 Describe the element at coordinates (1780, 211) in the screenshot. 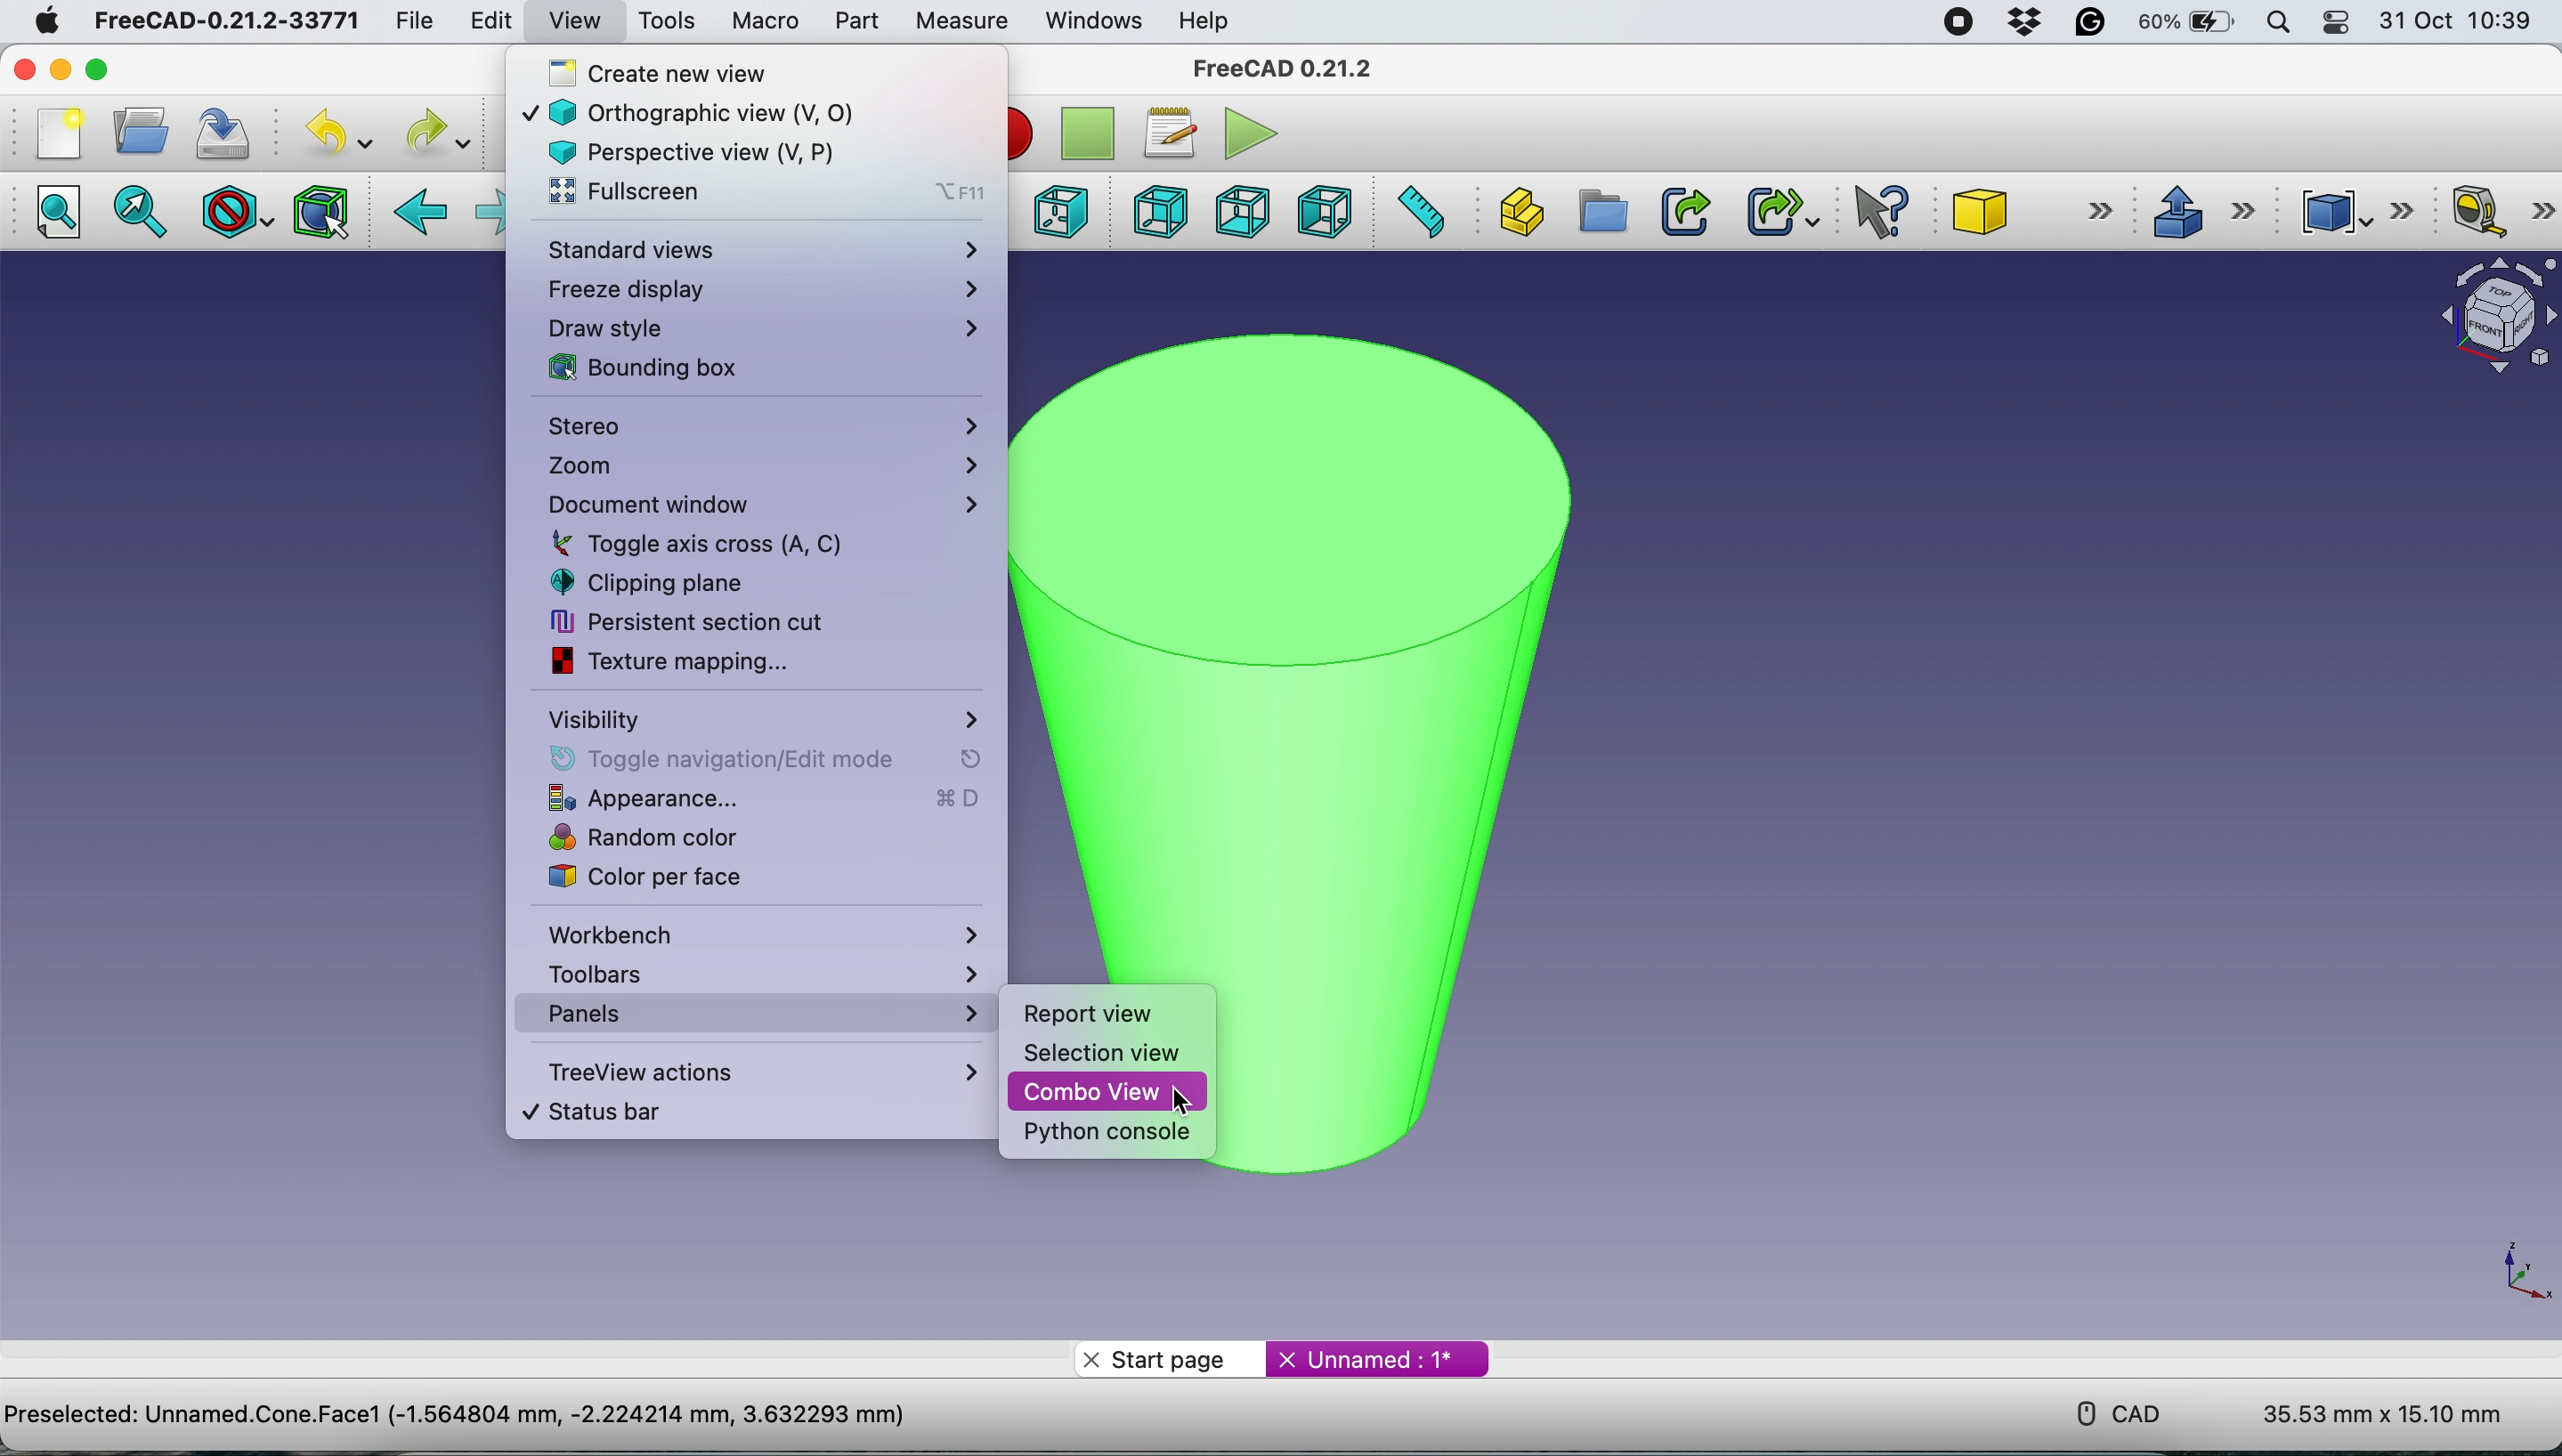

I see `make sub link` at that location.